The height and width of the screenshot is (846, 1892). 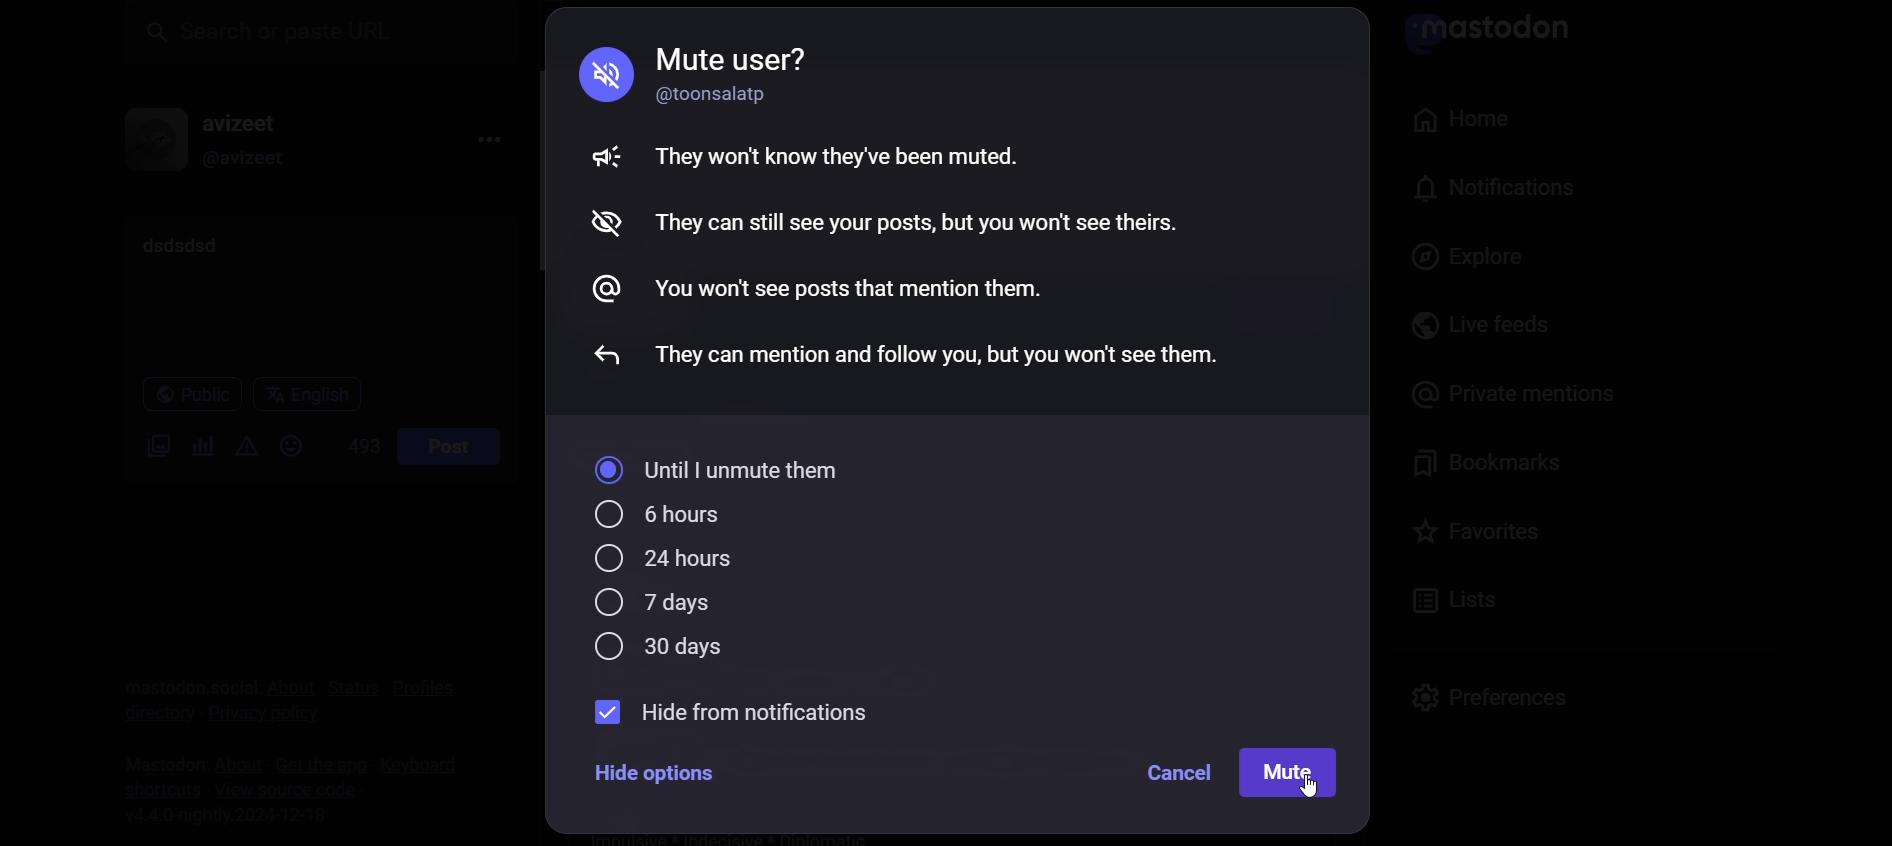 What do you see at coordinates (607, 157) in the screenshot?
I see `` at bounding box center [607, 157].